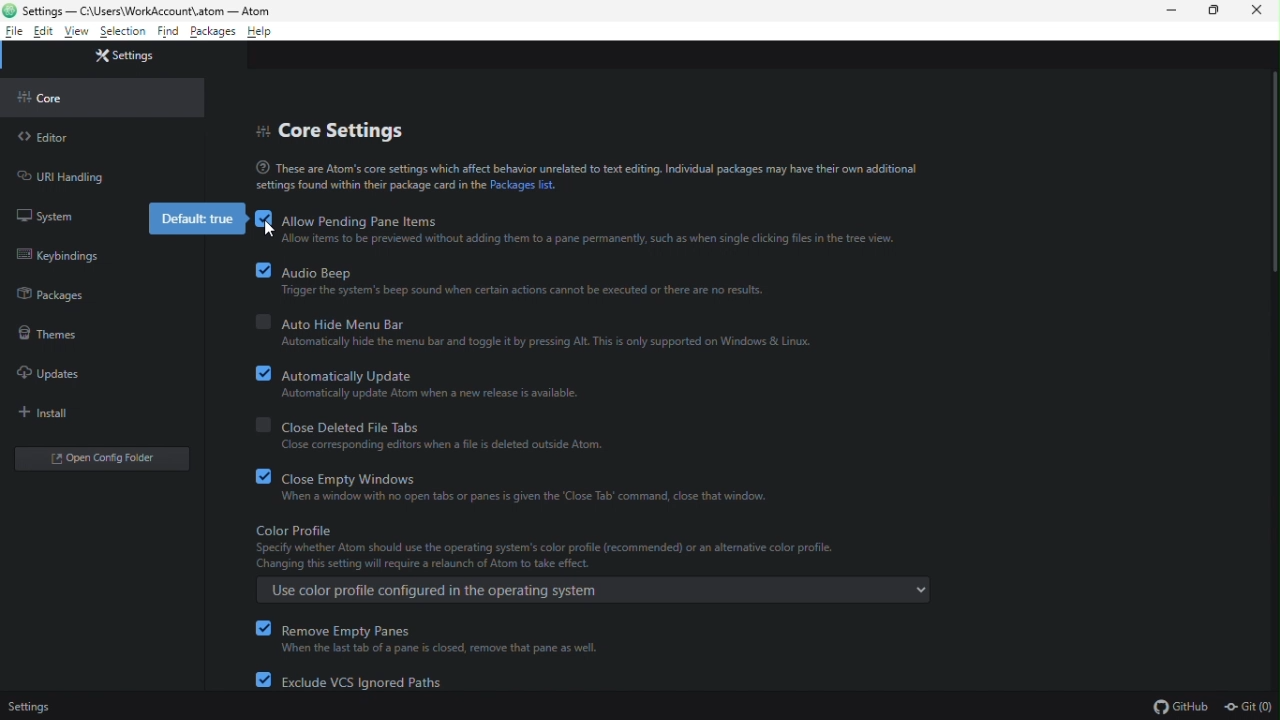 The image size is (1280, 720). I want to click on URL handling, so click(66, 177).